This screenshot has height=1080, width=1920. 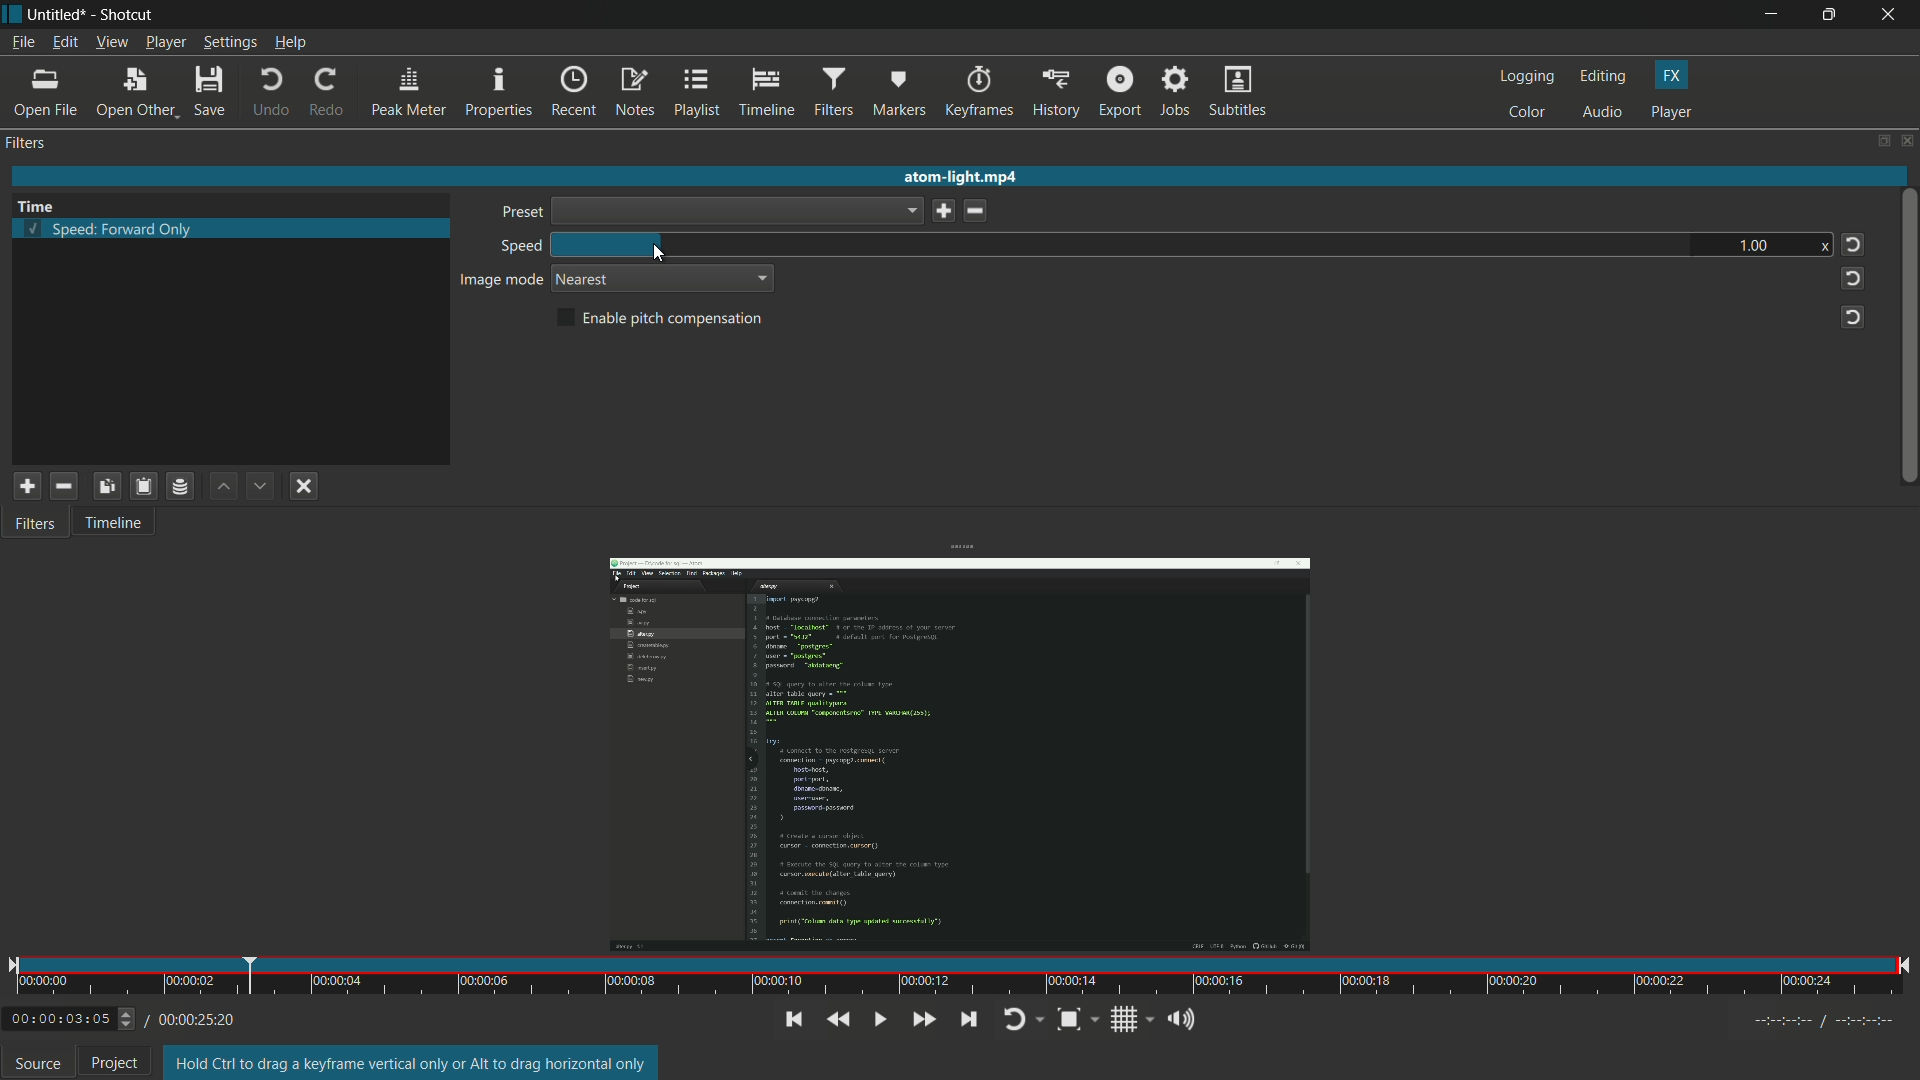 What do you see at coordinates (22, 42) in the screenshot?
I see `file menu` at bounding box center [22, 42].